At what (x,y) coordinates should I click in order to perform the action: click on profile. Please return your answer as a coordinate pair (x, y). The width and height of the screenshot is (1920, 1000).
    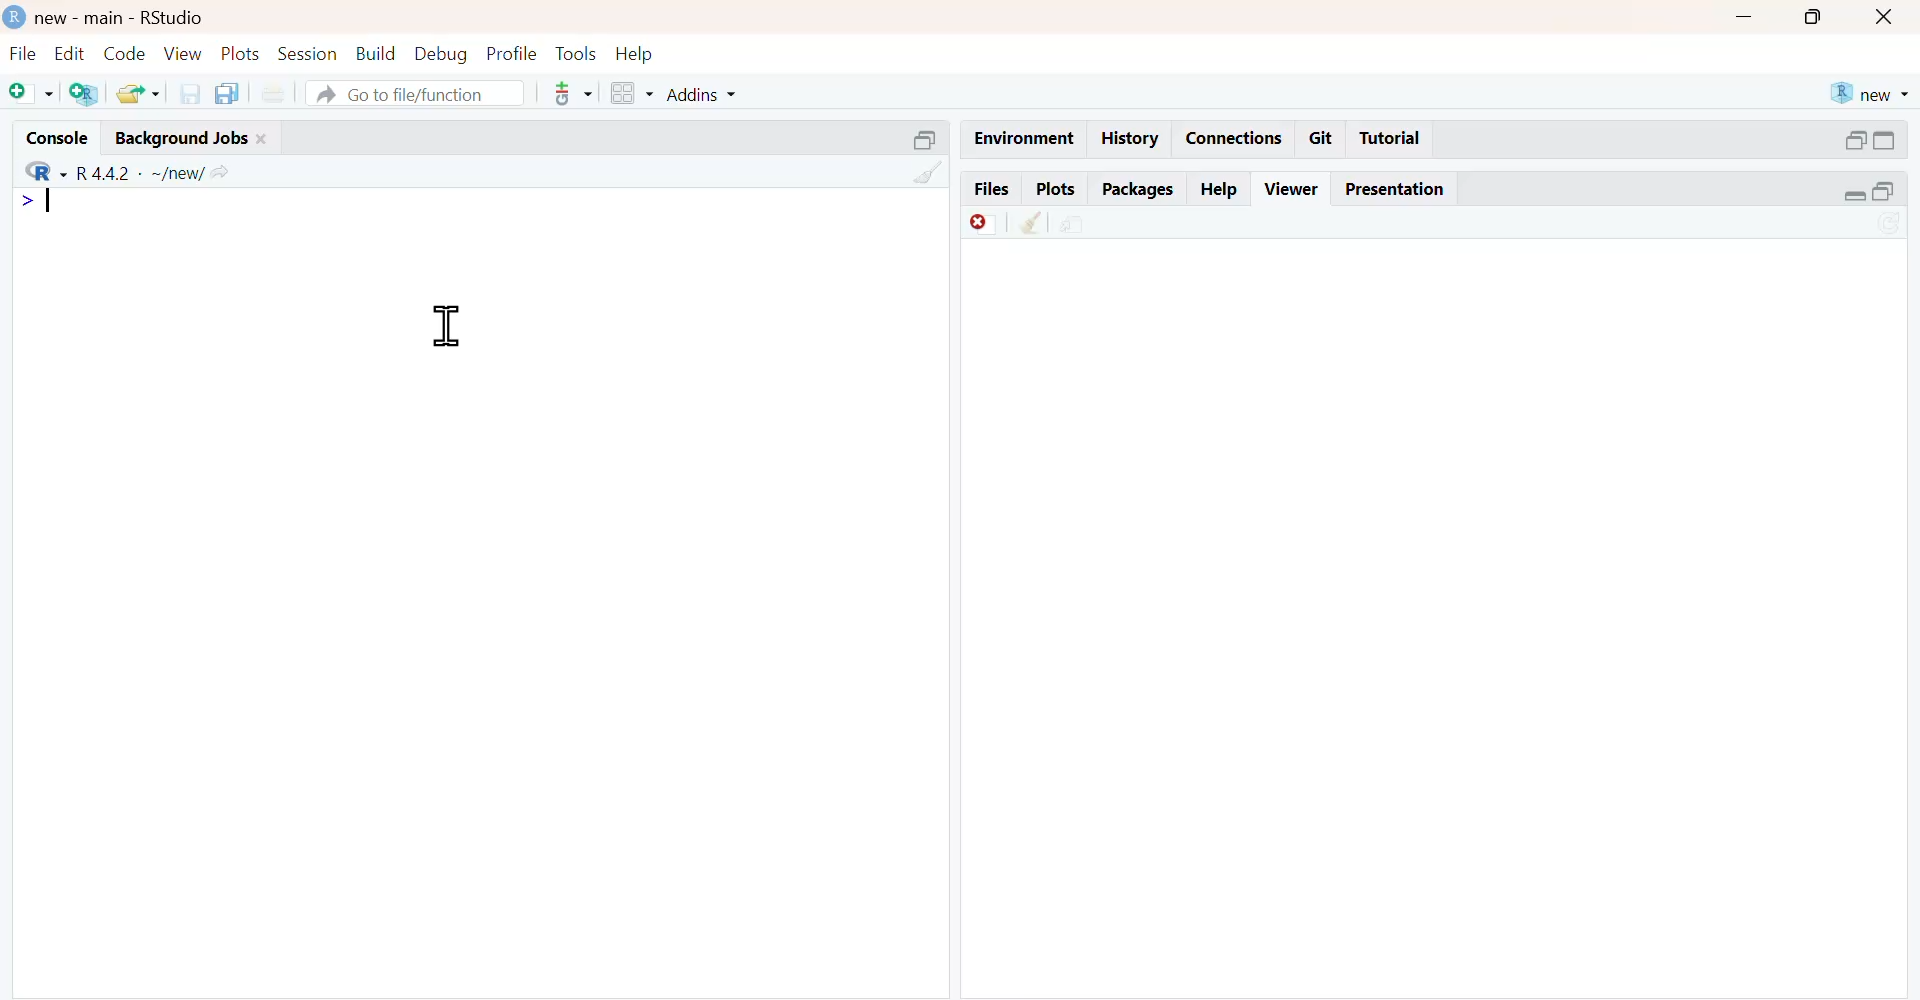
    Looking at the image, I should click on (513, 53).